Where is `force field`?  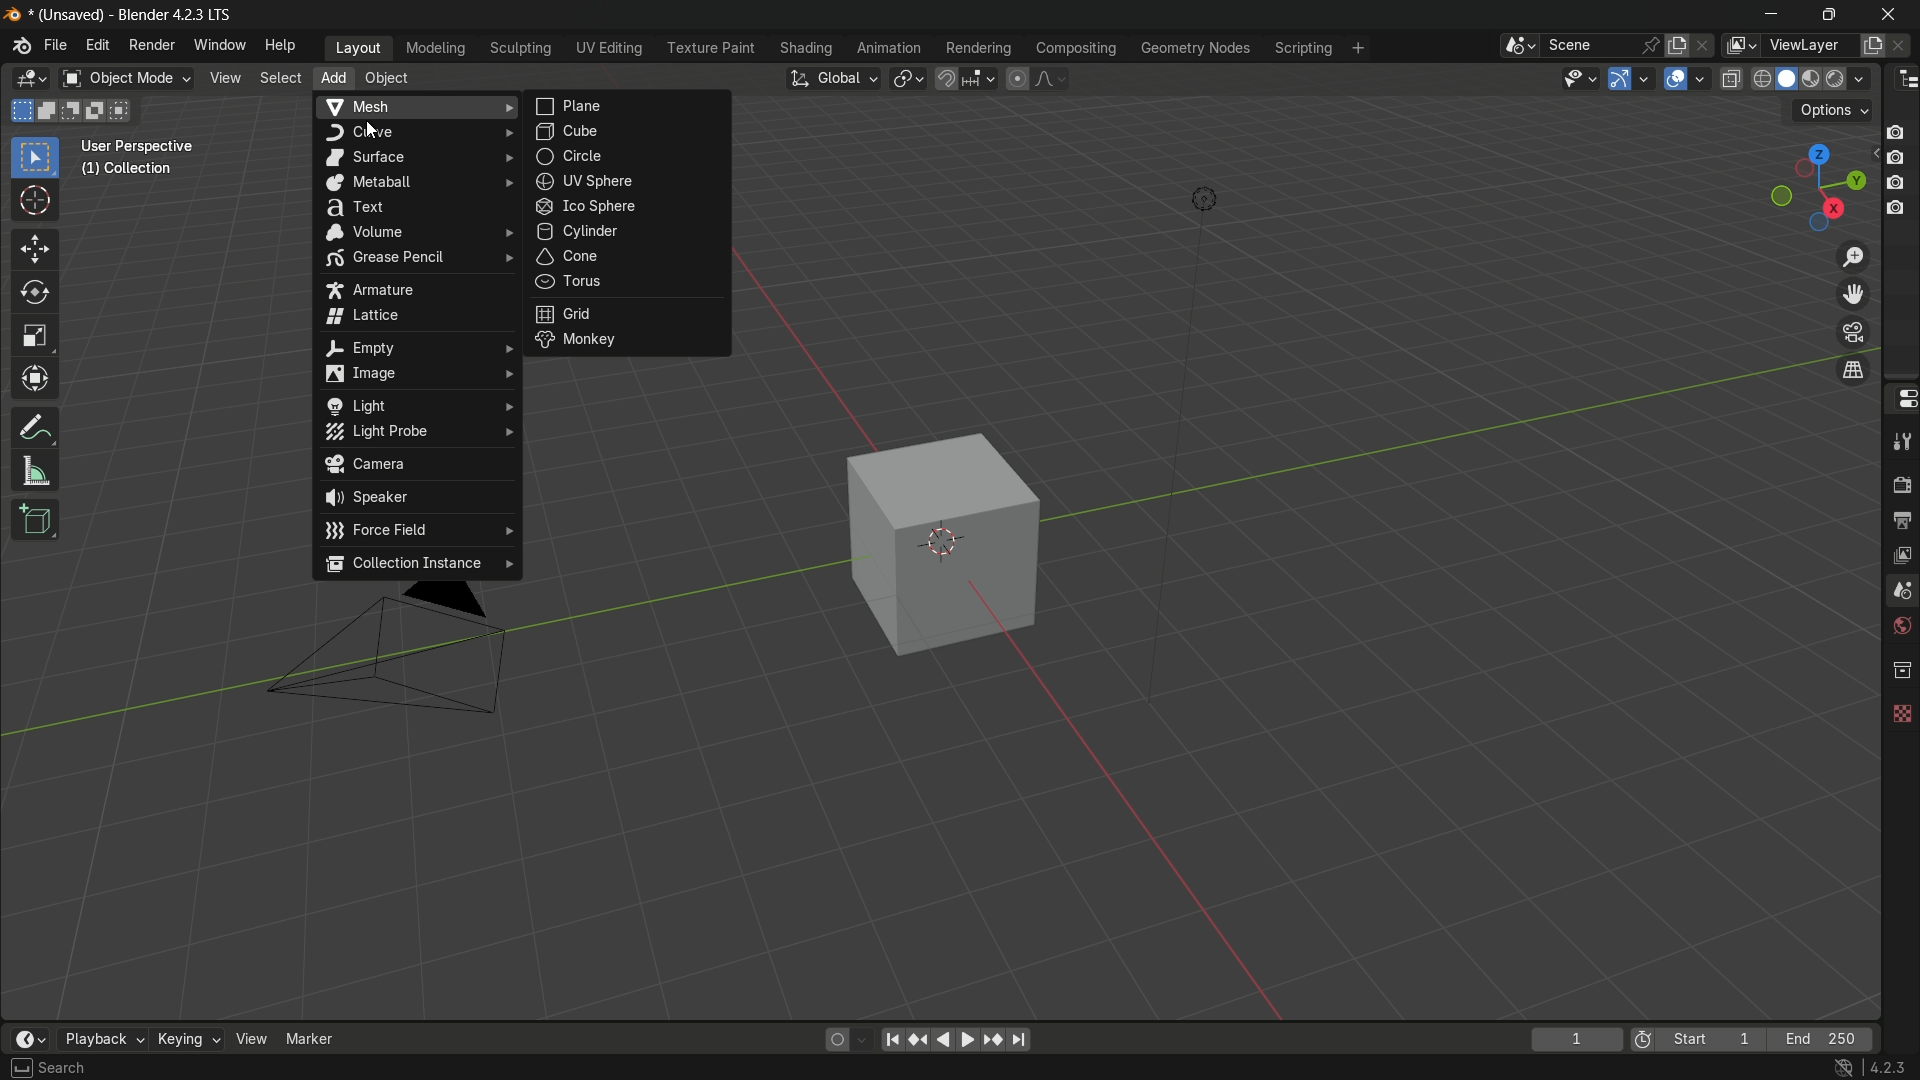
force field is located at coordinates (420, 534).